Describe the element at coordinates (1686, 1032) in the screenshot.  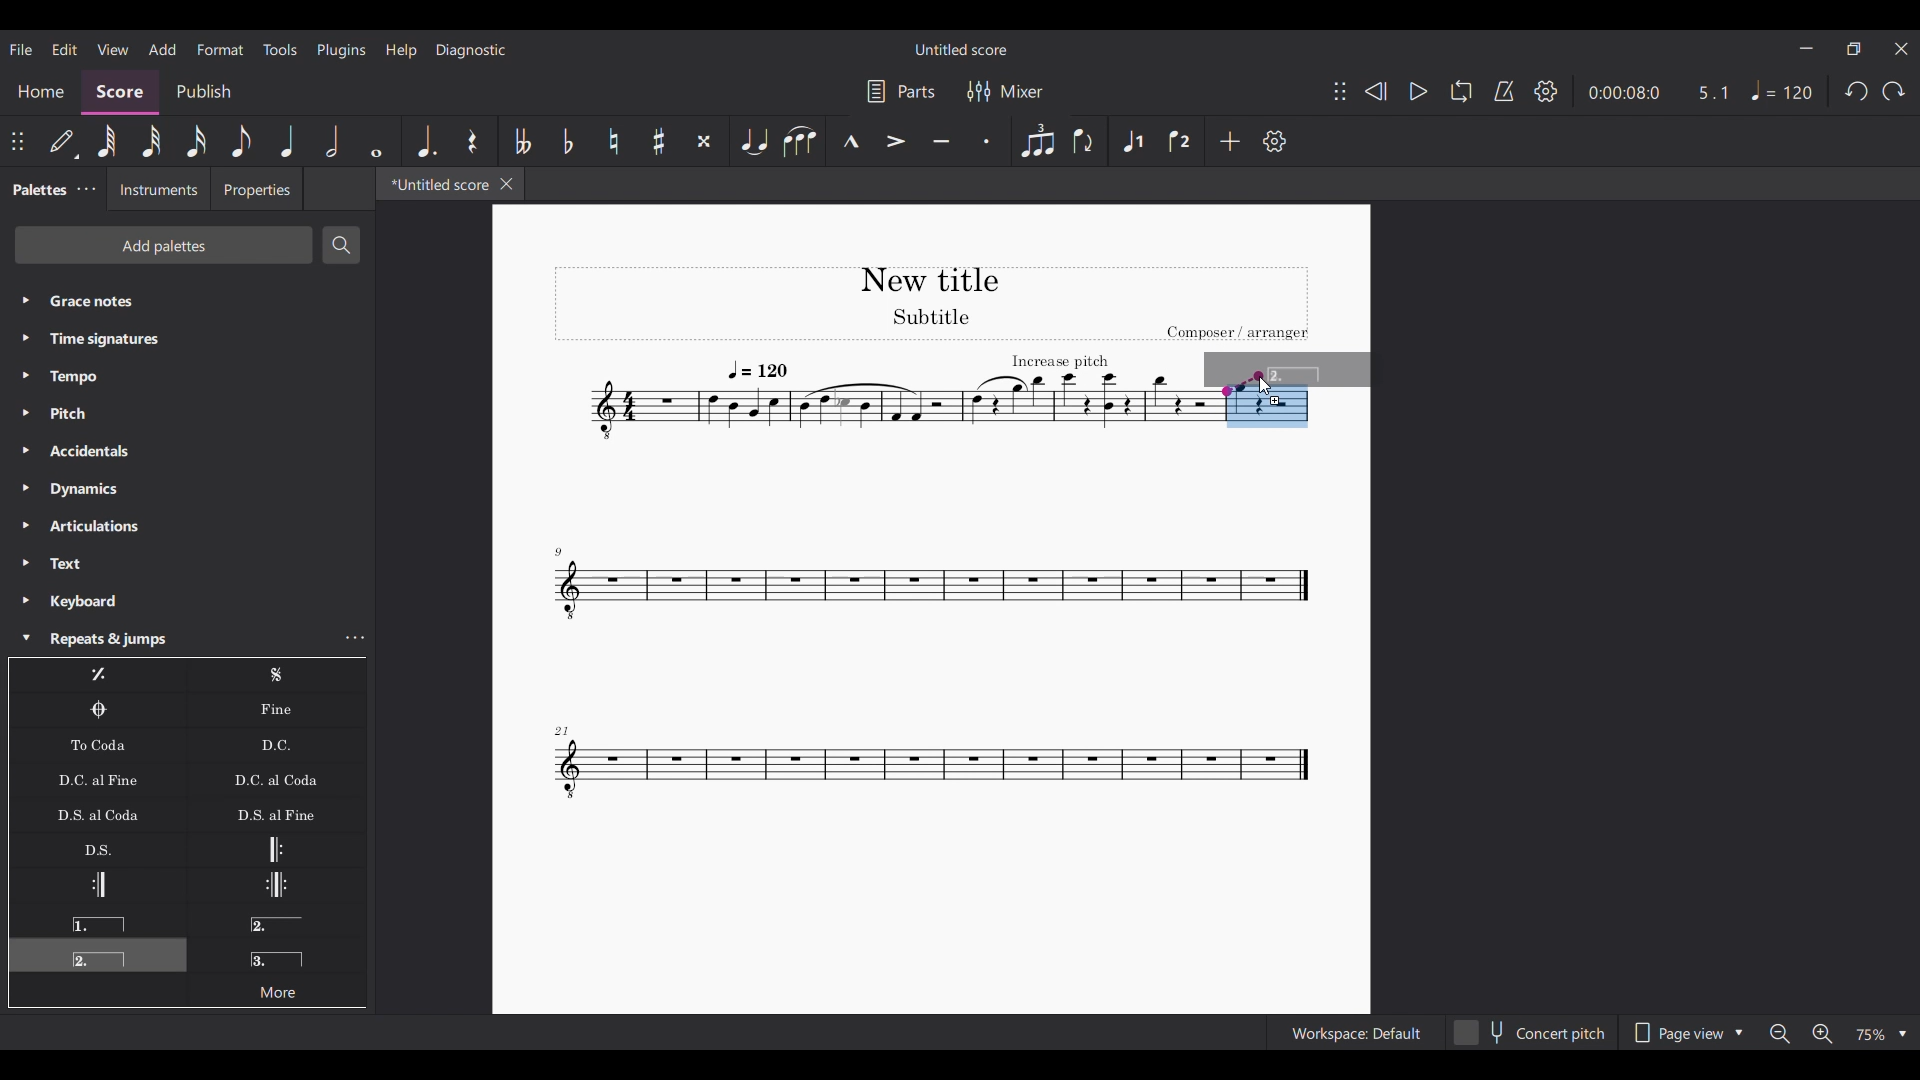
I see `Page view options` at that location.